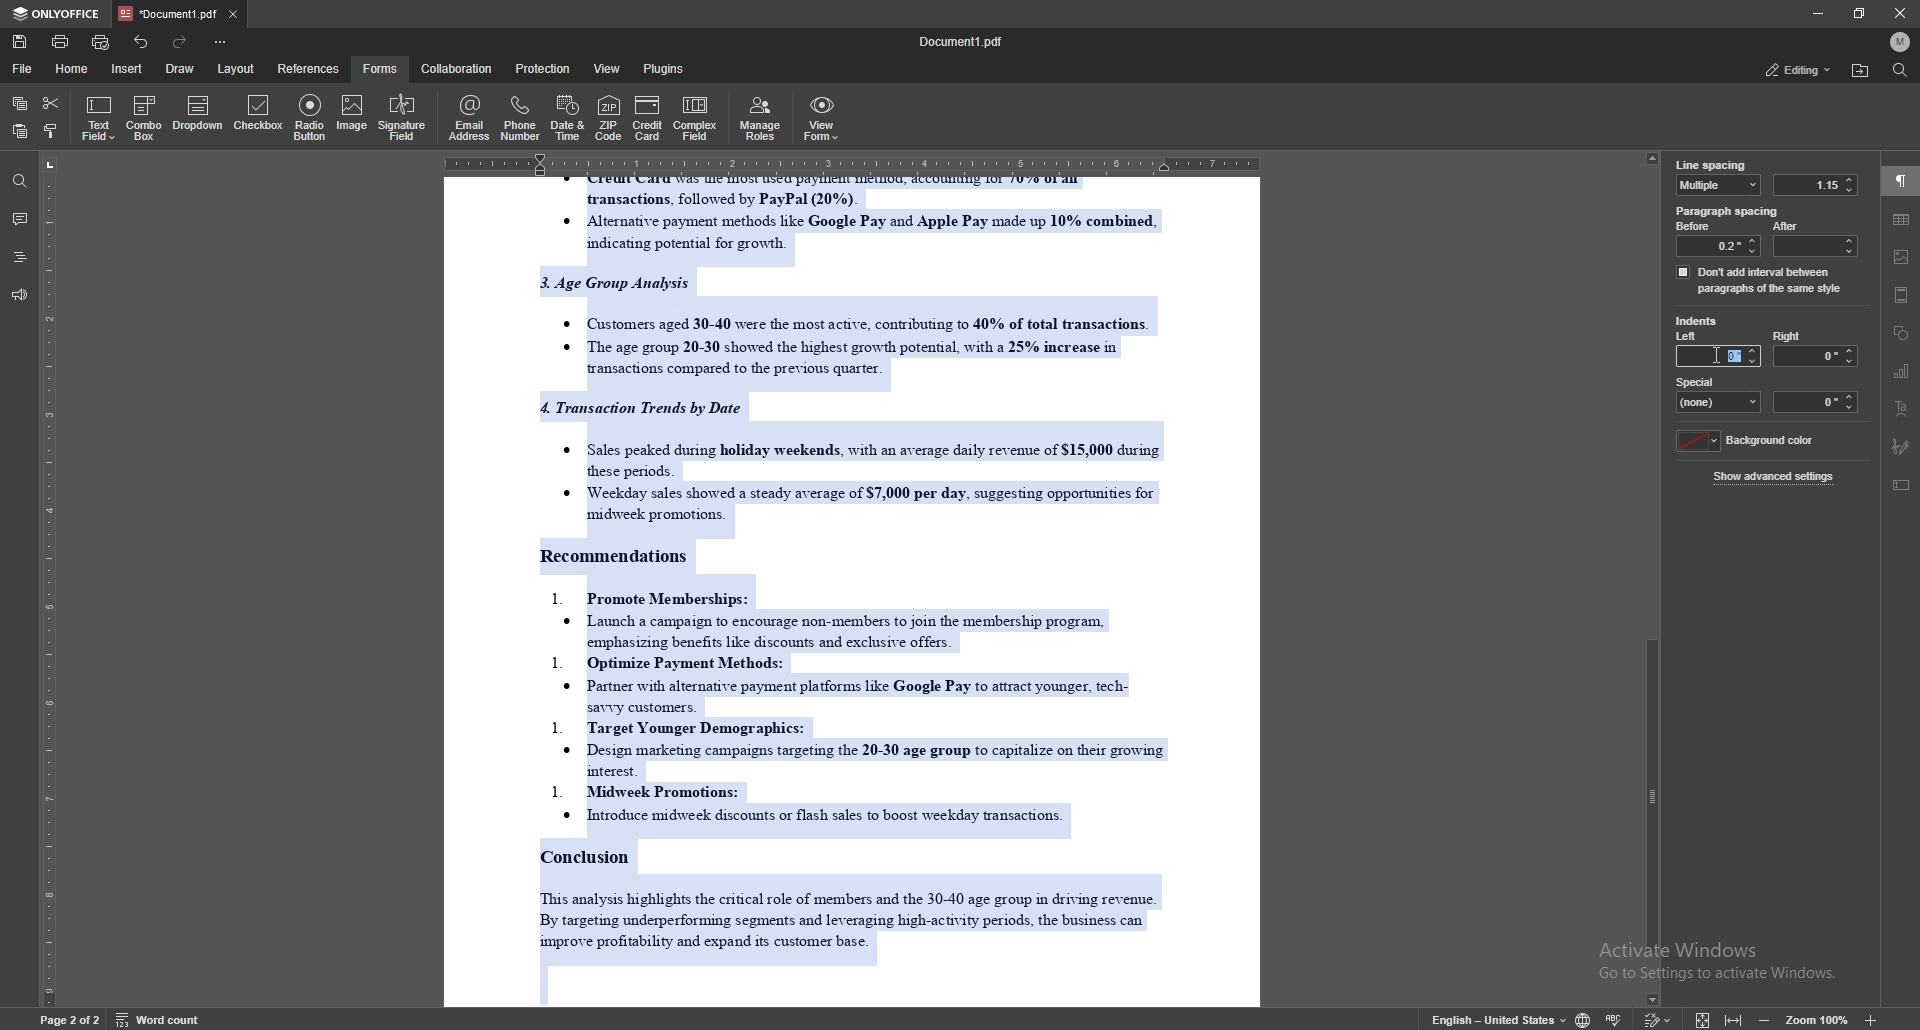 This screenshot has height=1030, width=1920. I want to click on paste, so click(18, 132).